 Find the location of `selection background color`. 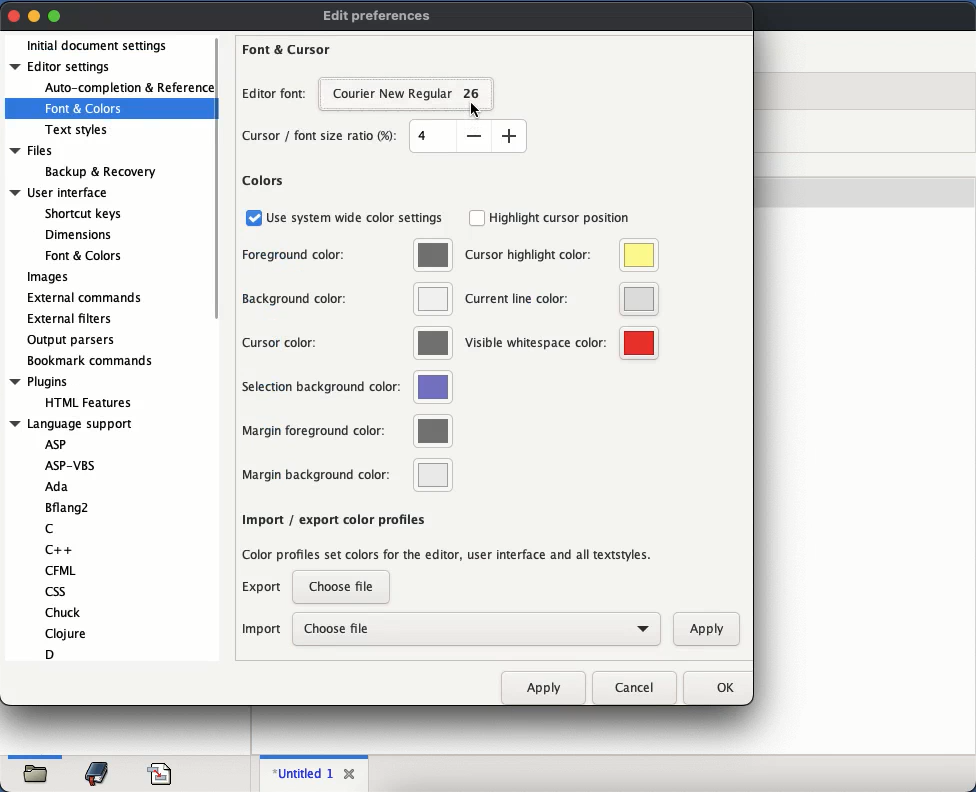

selection background color is located at coordinates (321, 388).